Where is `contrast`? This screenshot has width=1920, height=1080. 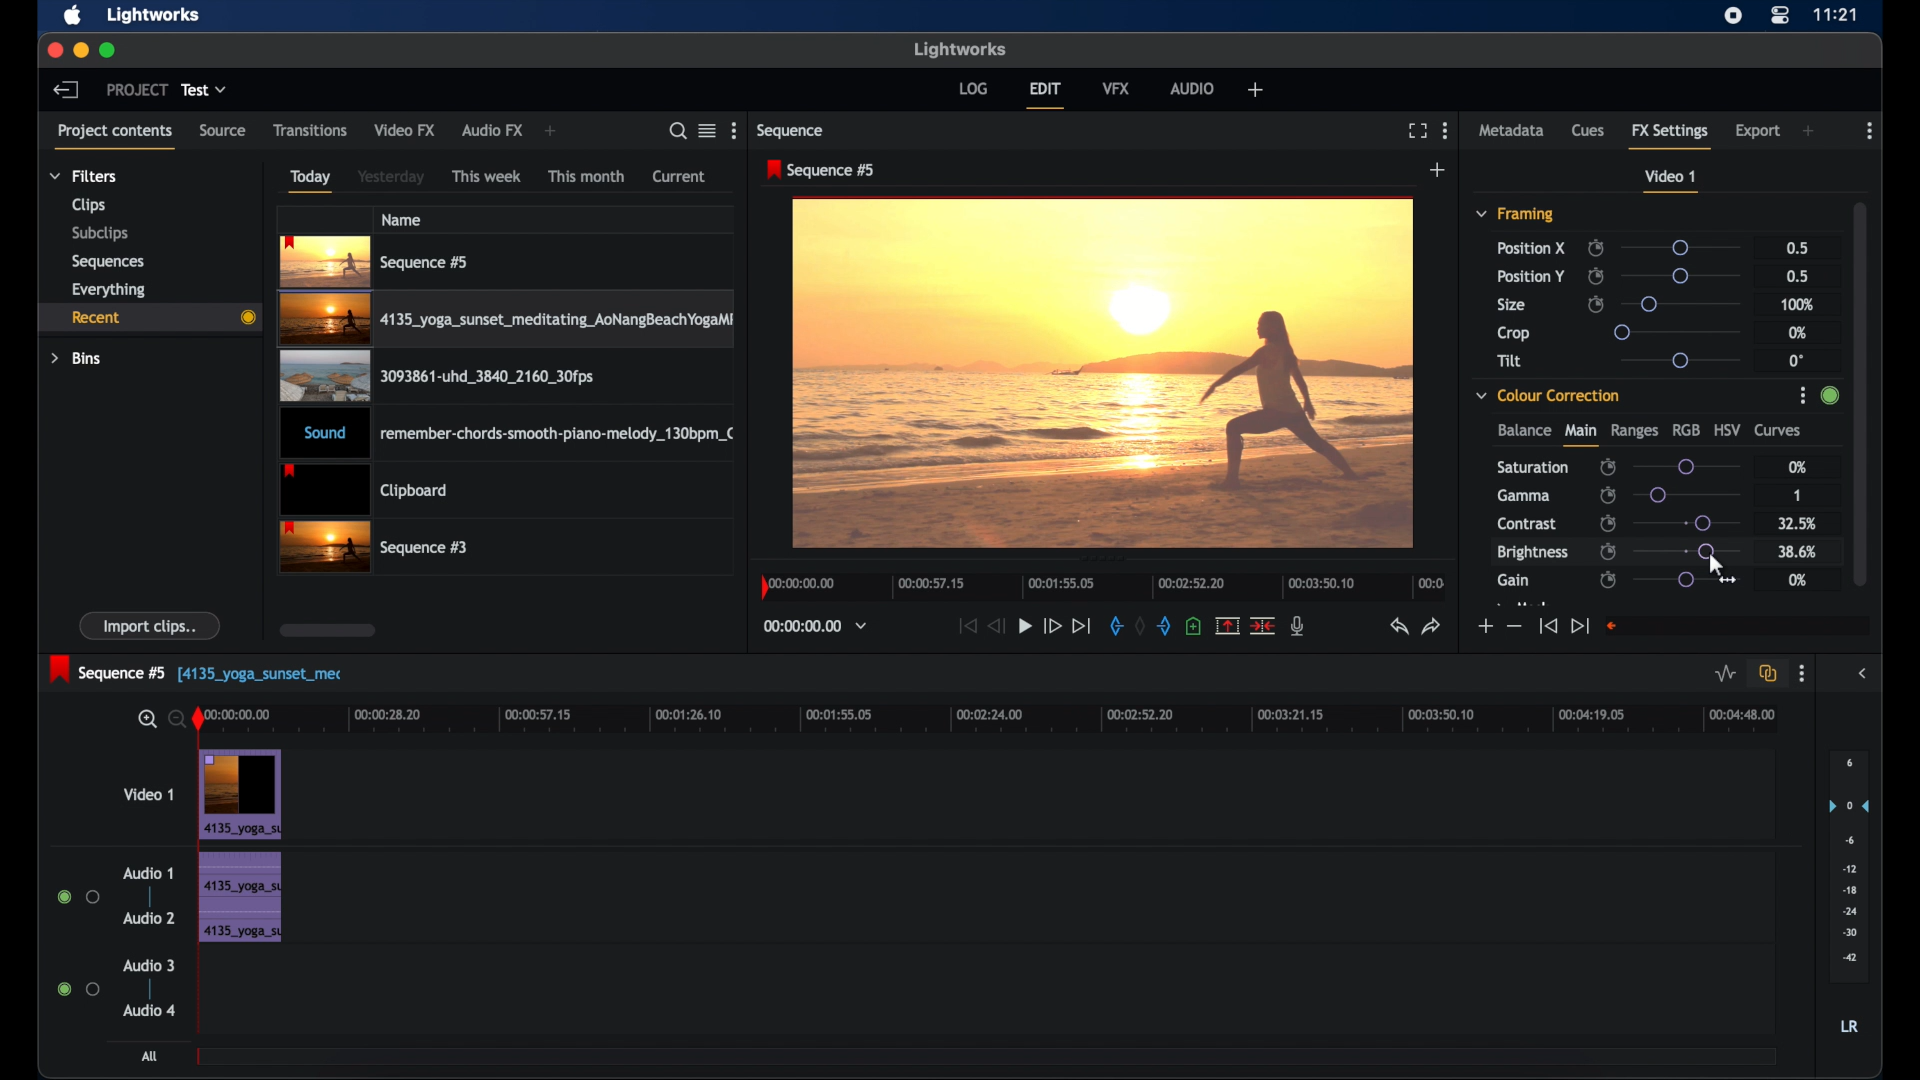 contrast is located at coordinates (1526, 525).